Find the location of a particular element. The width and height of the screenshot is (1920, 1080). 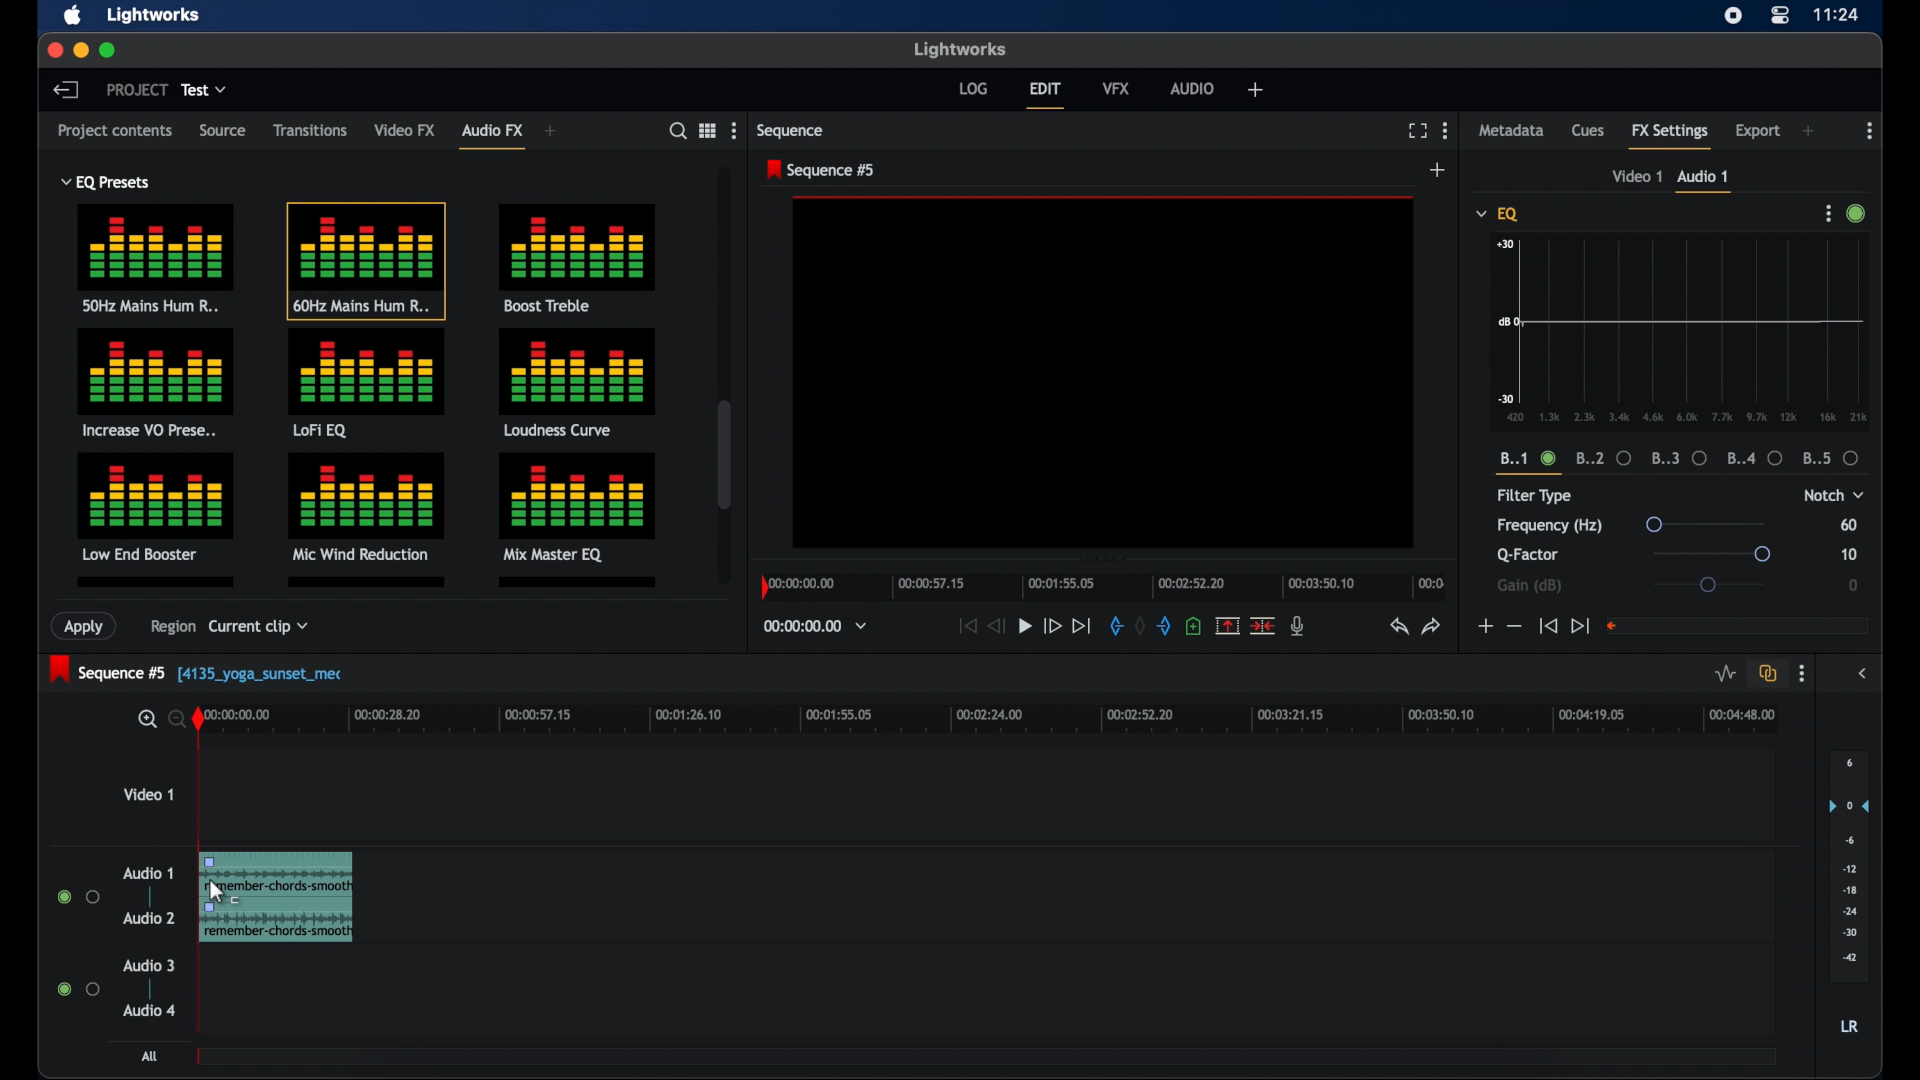

video clip is located at coordinates (281, 895).